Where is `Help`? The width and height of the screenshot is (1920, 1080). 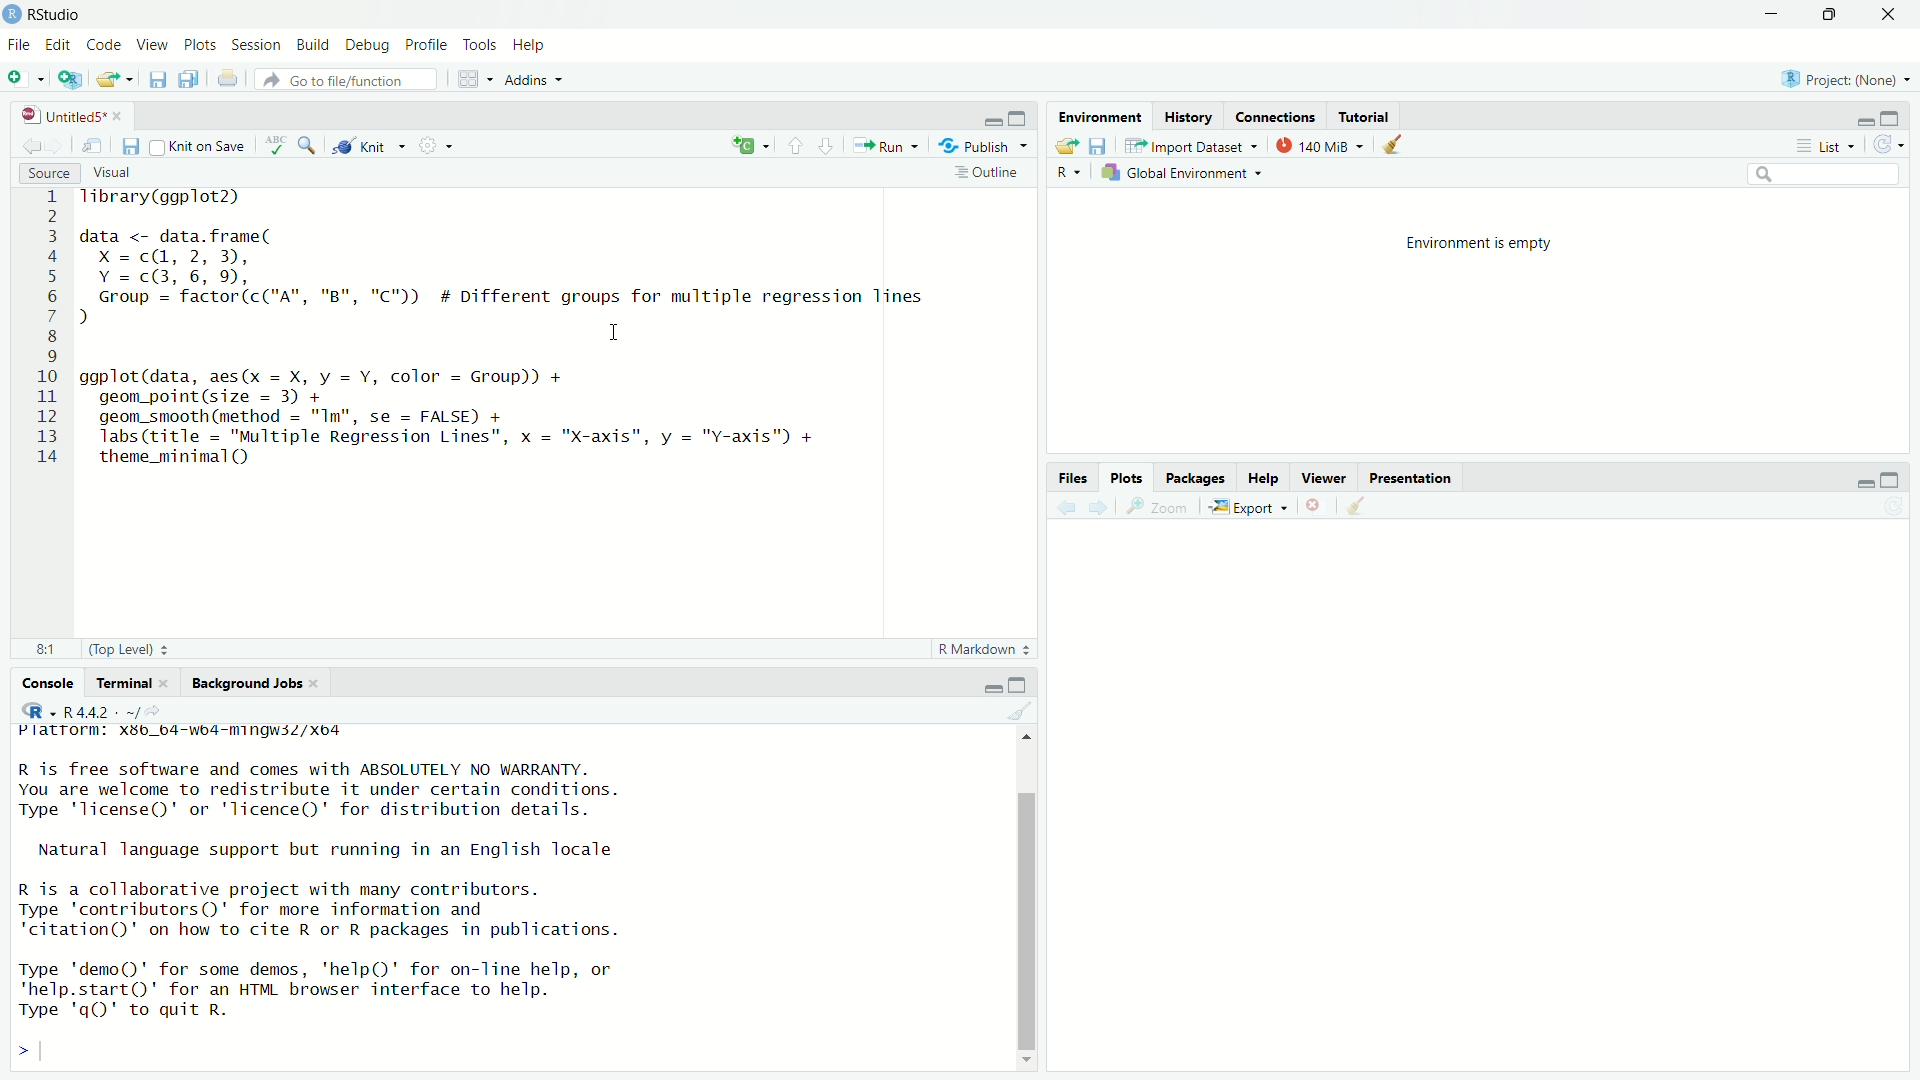
Help is located at coordinates (536, 44).